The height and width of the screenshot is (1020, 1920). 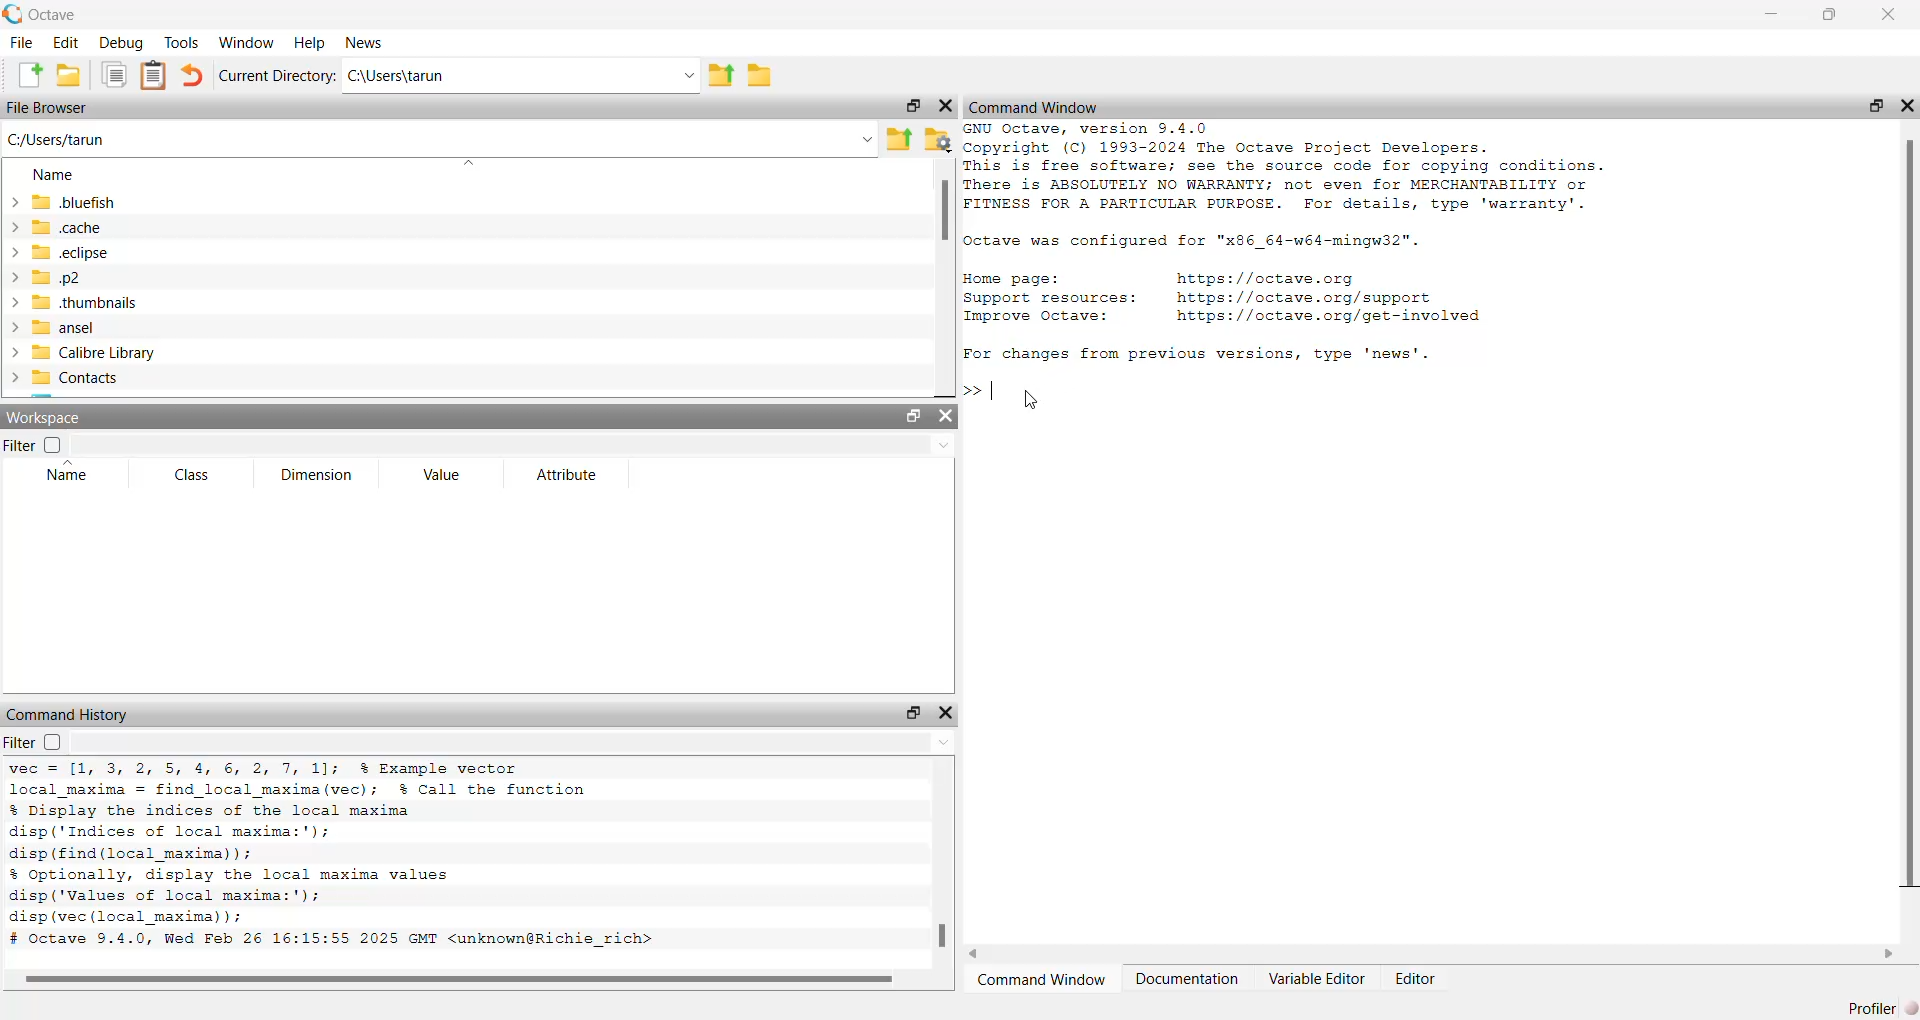 I want to click on Name, so click(x=50, y=174).